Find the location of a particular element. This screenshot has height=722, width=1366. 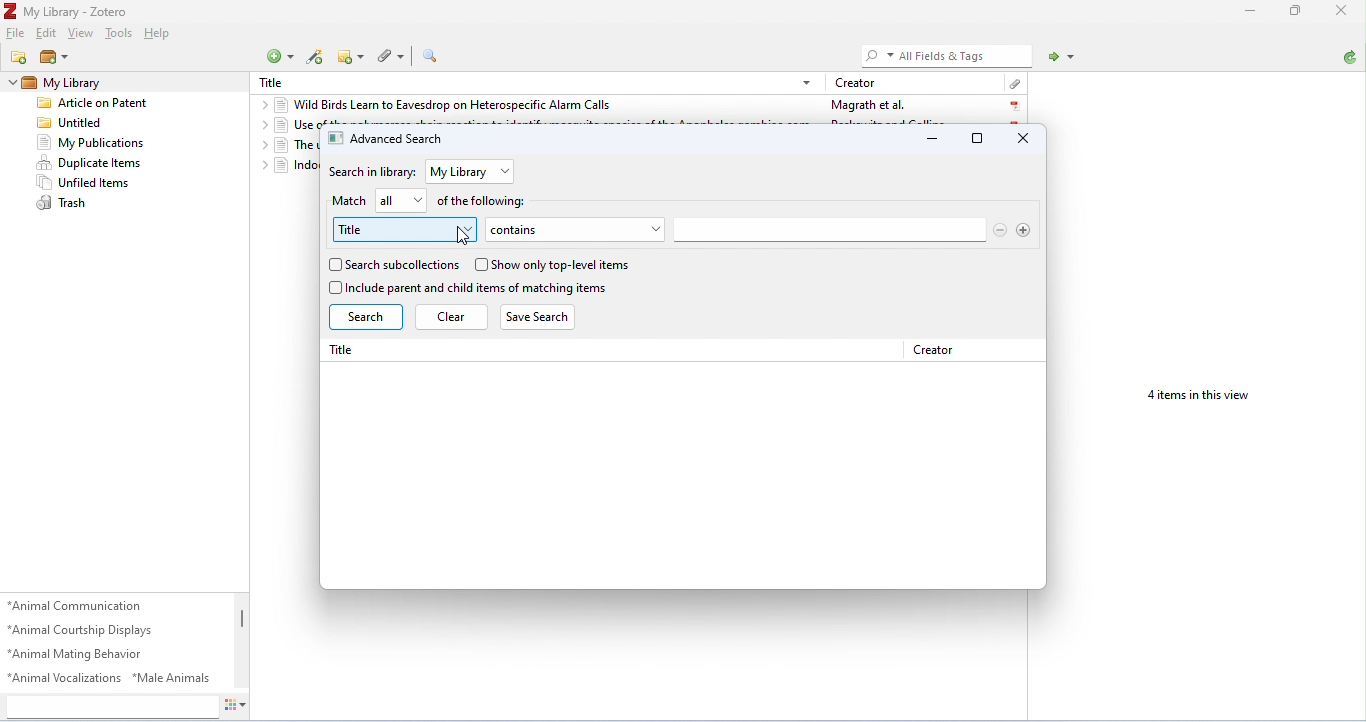

add attachment is located at coordinates (392, 57).